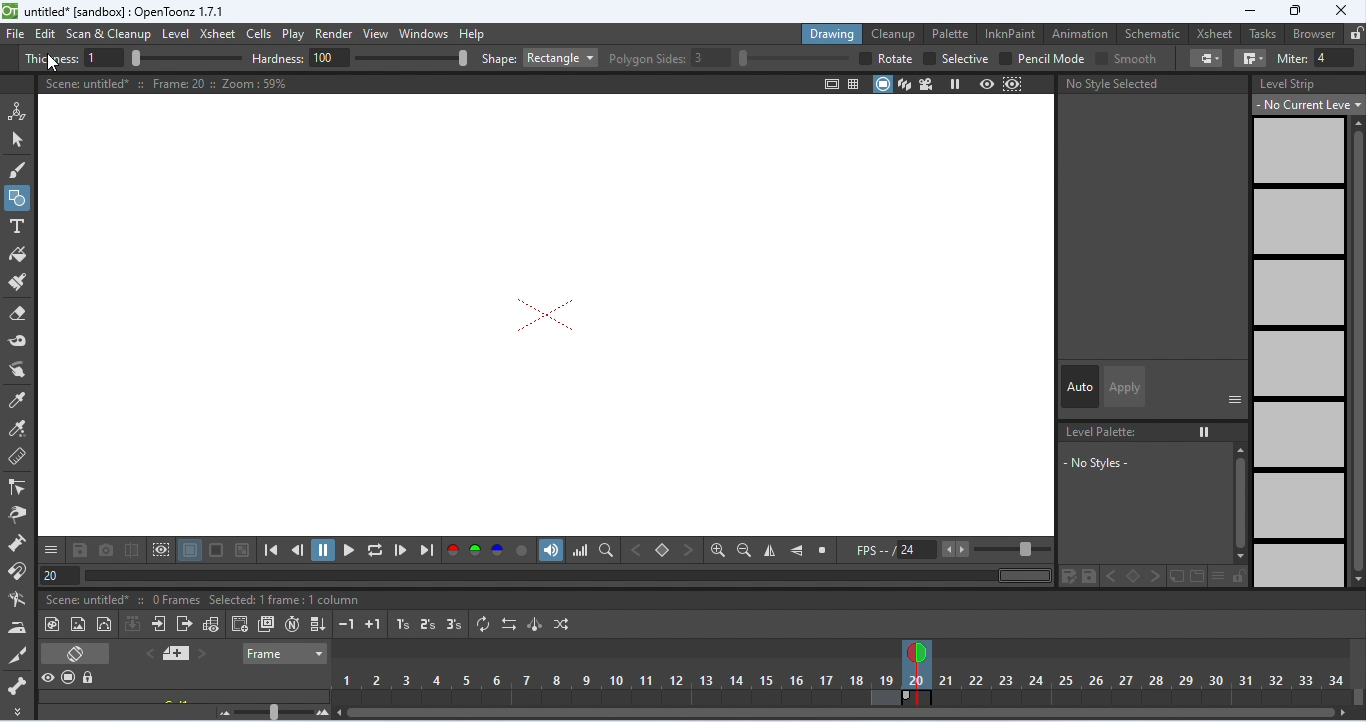  Describe the element at coordinates (18, 282) in the screenshot. I see `paint brush` at that location.